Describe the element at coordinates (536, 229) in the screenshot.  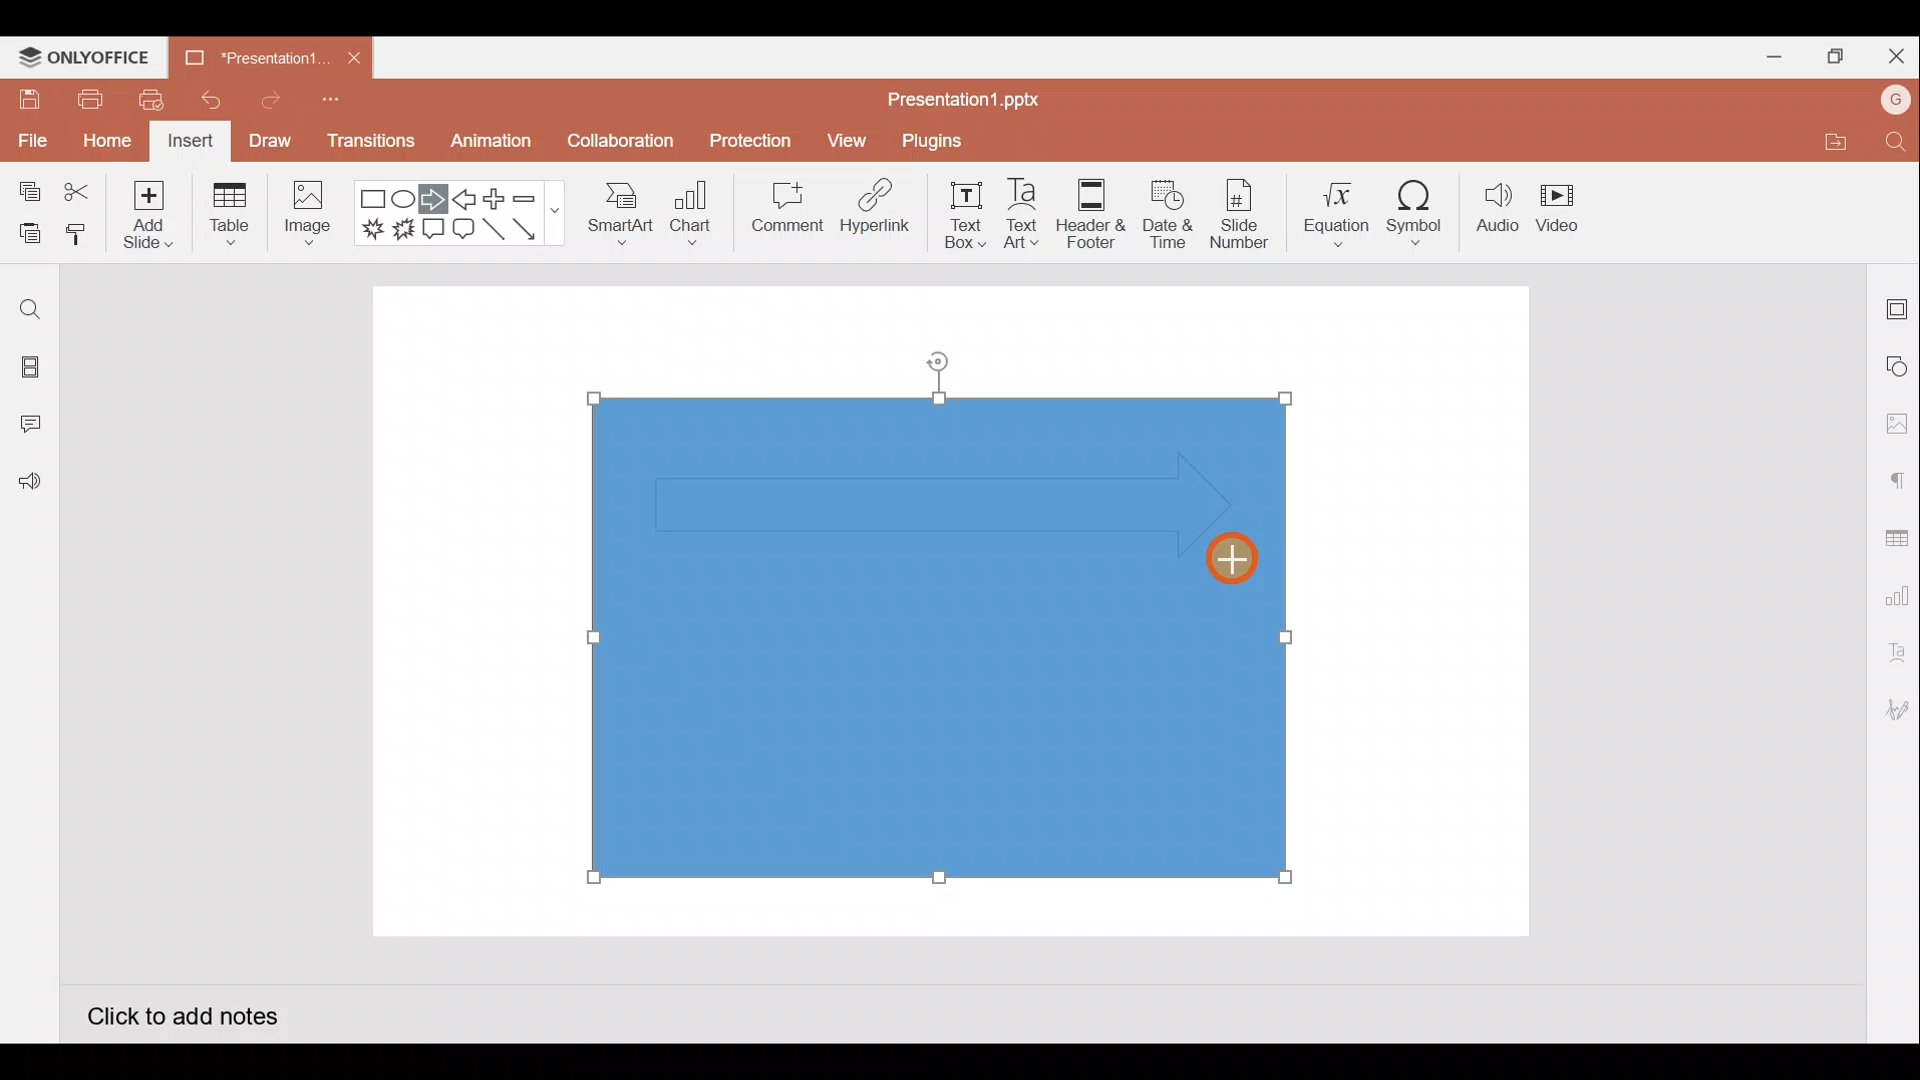
I see `Arrow` at that location.